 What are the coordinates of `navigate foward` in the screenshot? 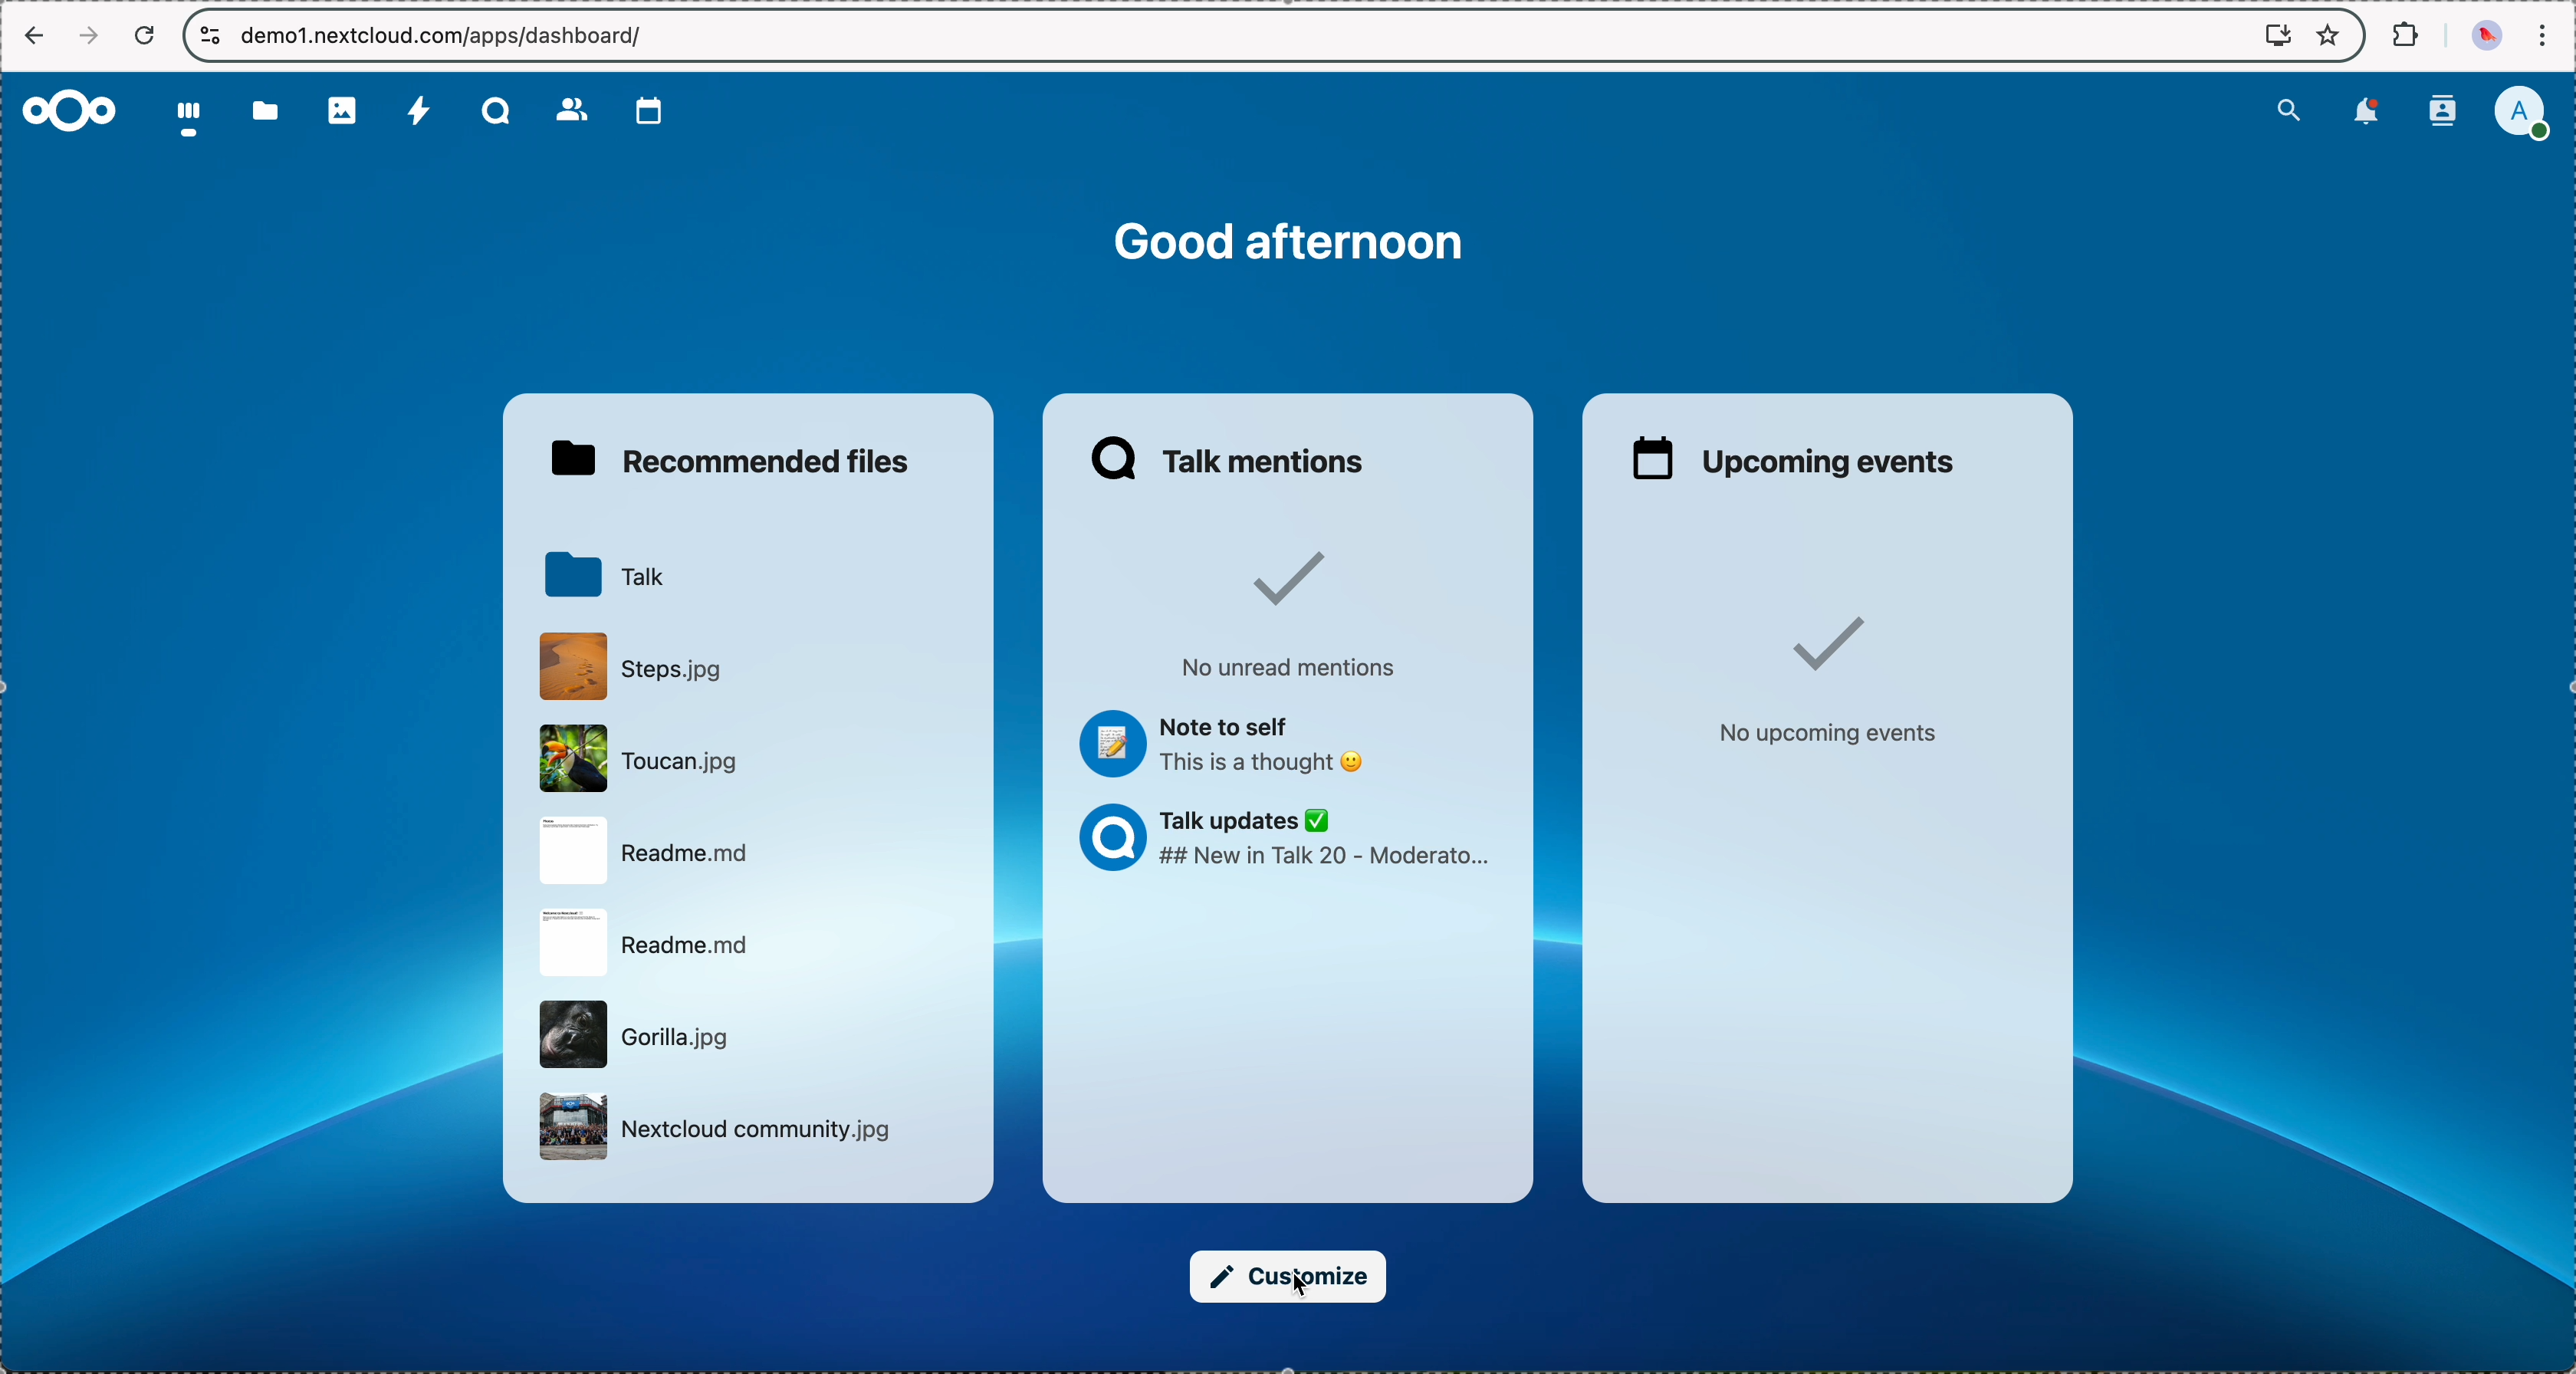 It's located at (93, 34).